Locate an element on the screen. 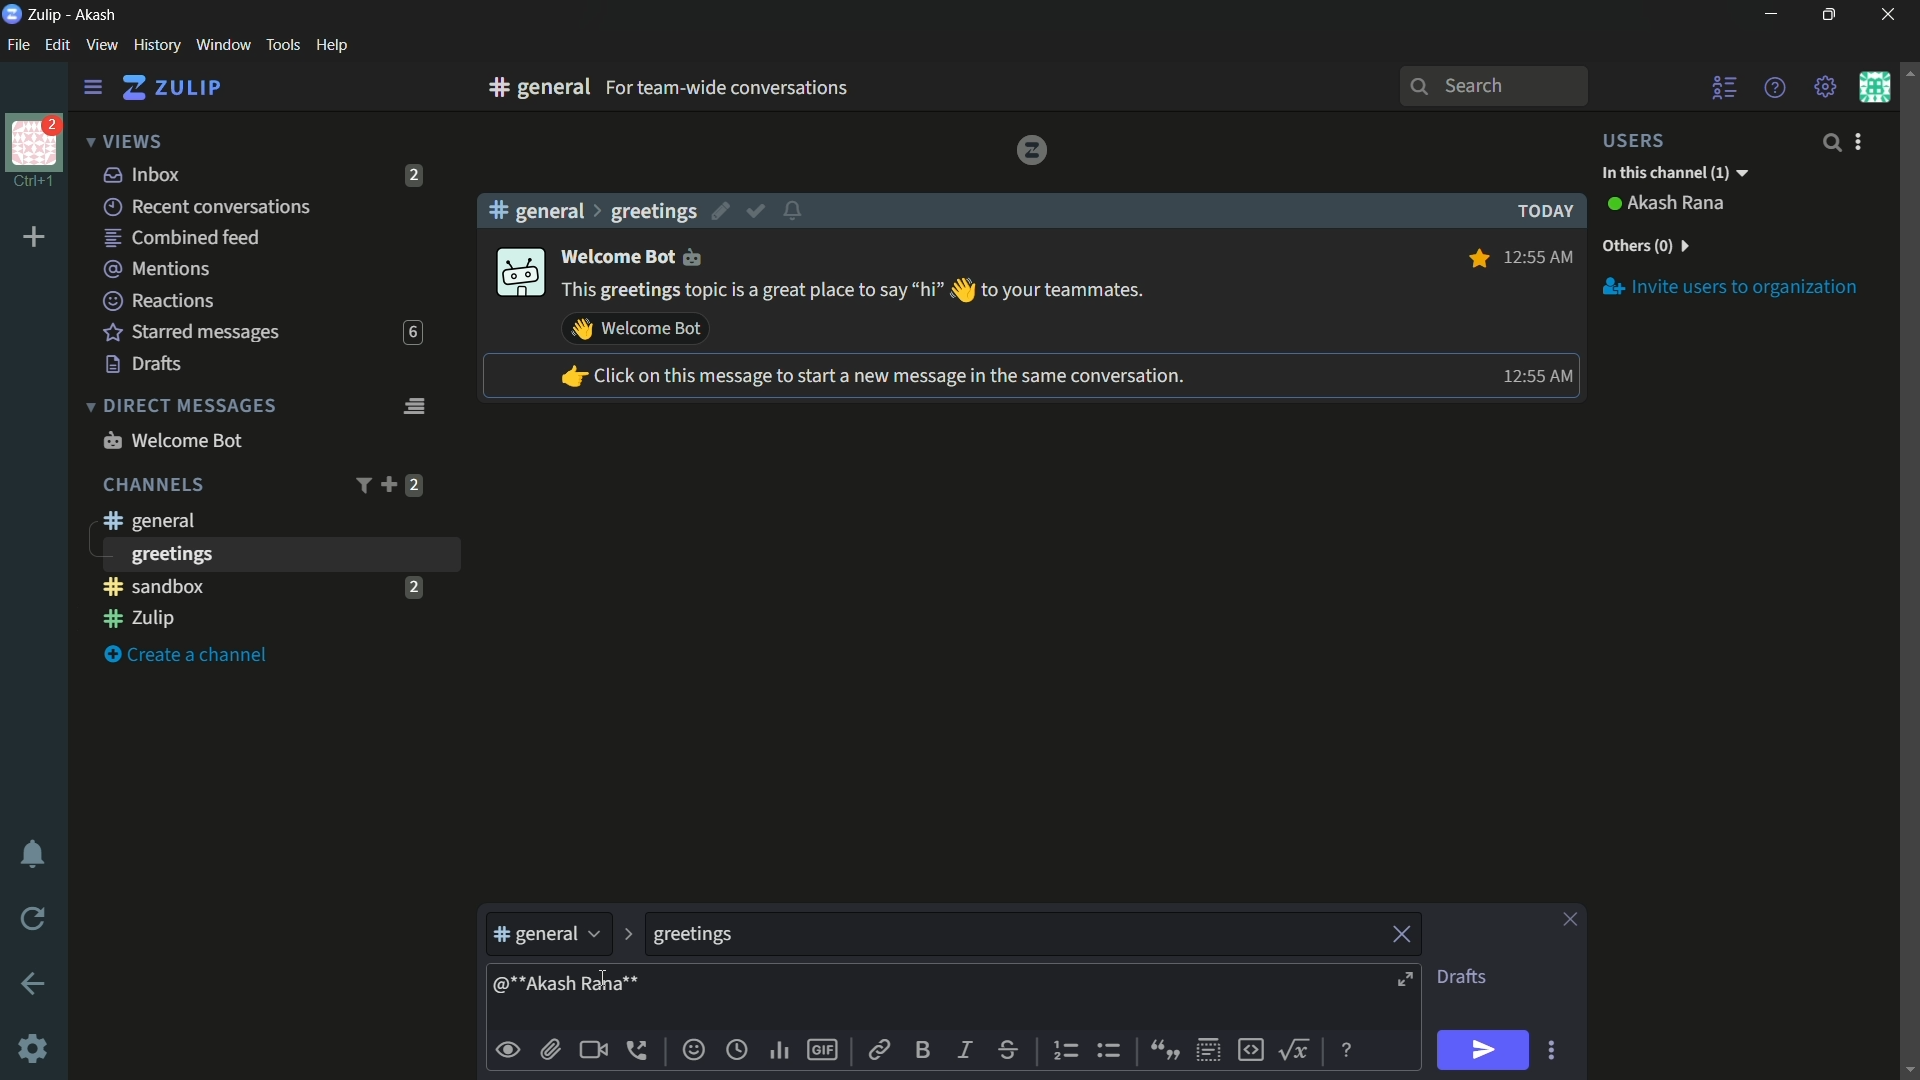 The height and width of the screenshot is (1080, 1920). scroll up is located at coordinates (1908, 71).